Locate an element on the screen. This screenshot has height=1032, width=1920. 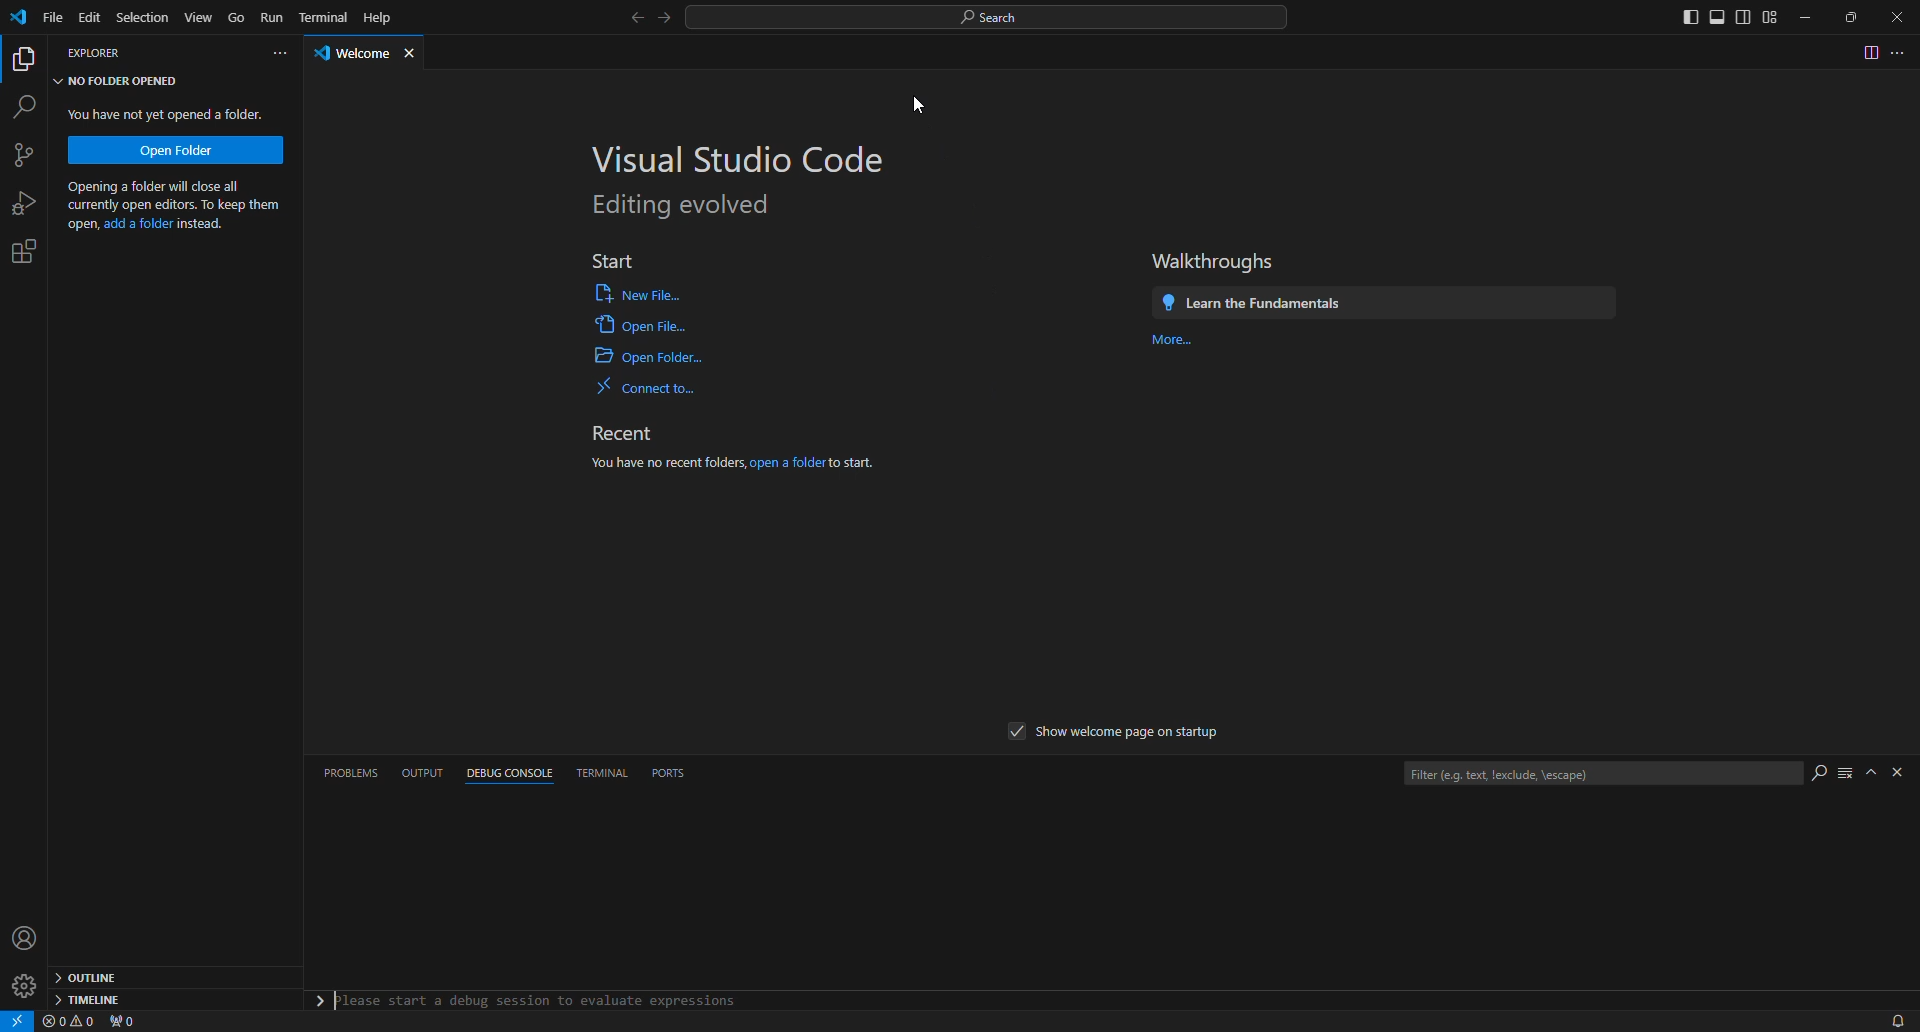
New File is located at coordinates (649, 295).